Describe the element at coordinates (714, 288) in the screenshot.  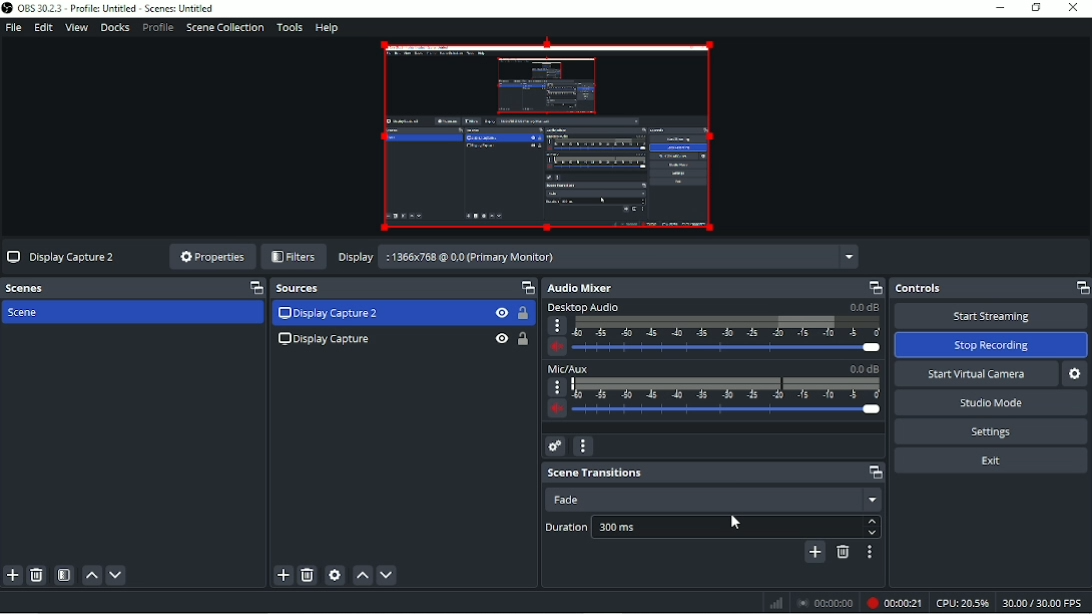
I see `Audio mixer` at that location.